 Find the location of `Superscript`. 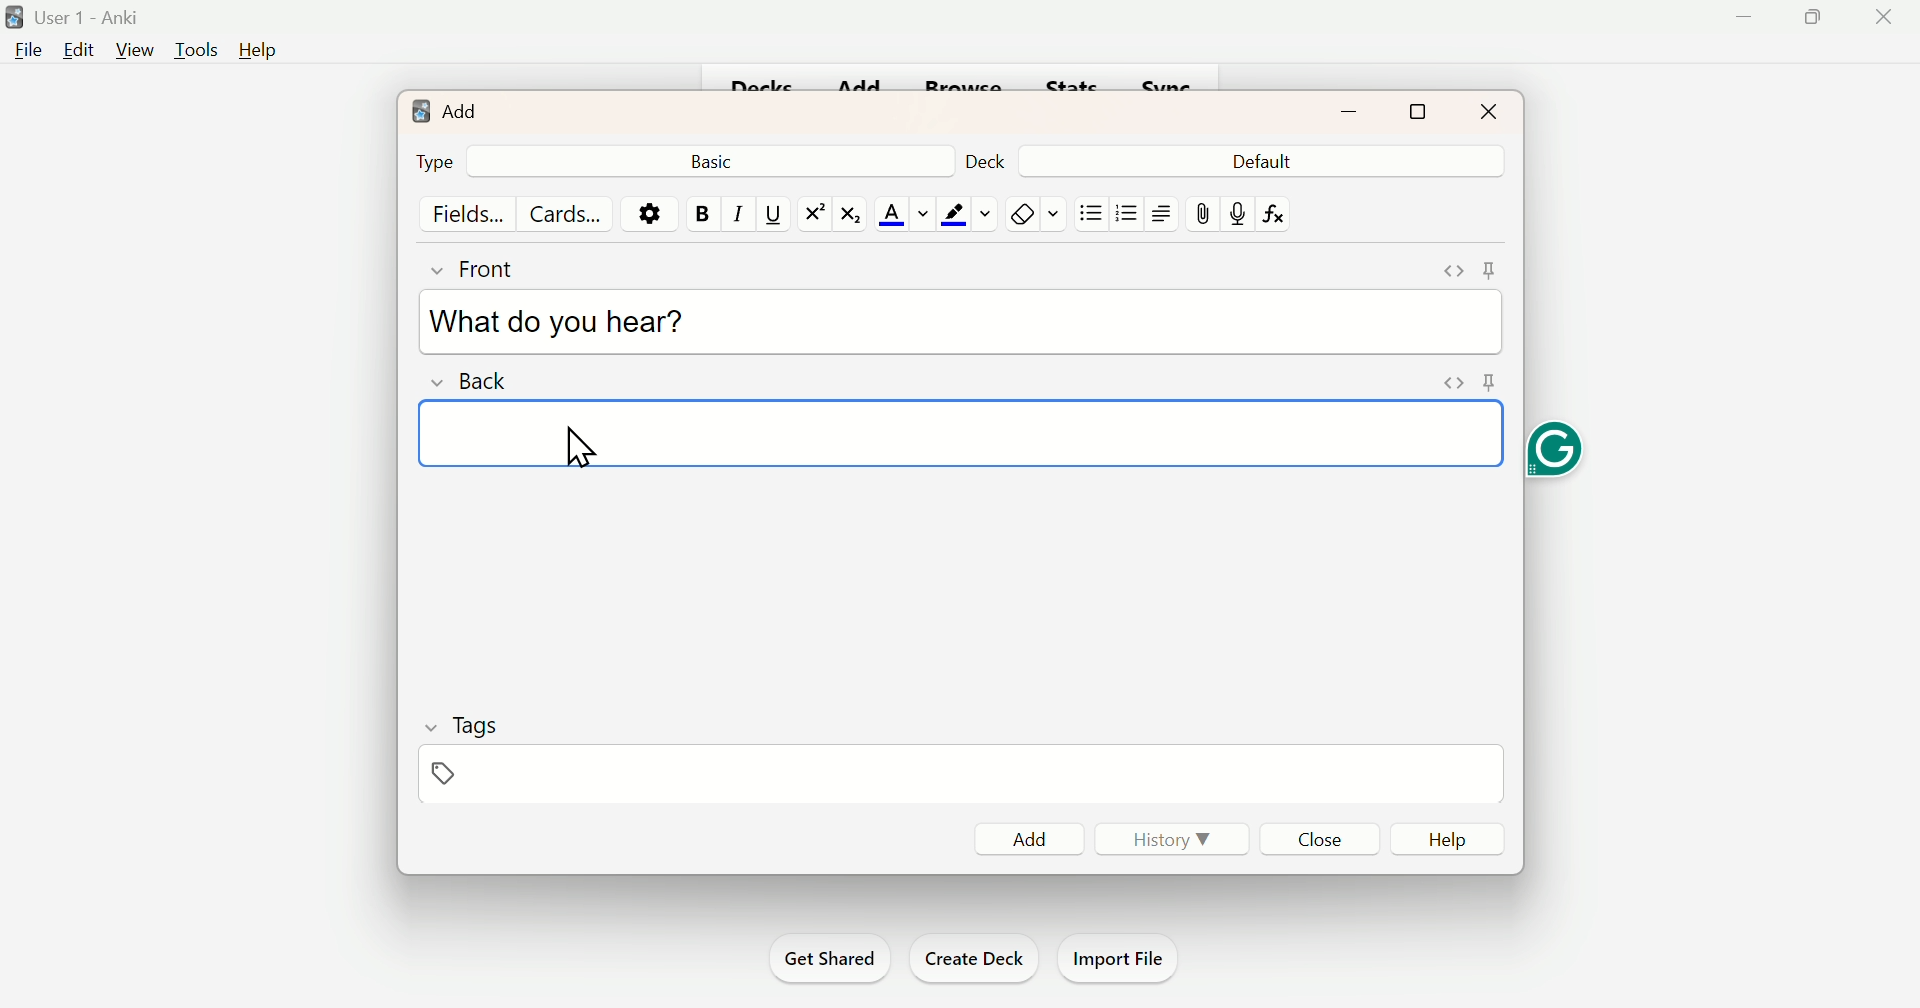

Superscript is located at coordinates (810, 214).